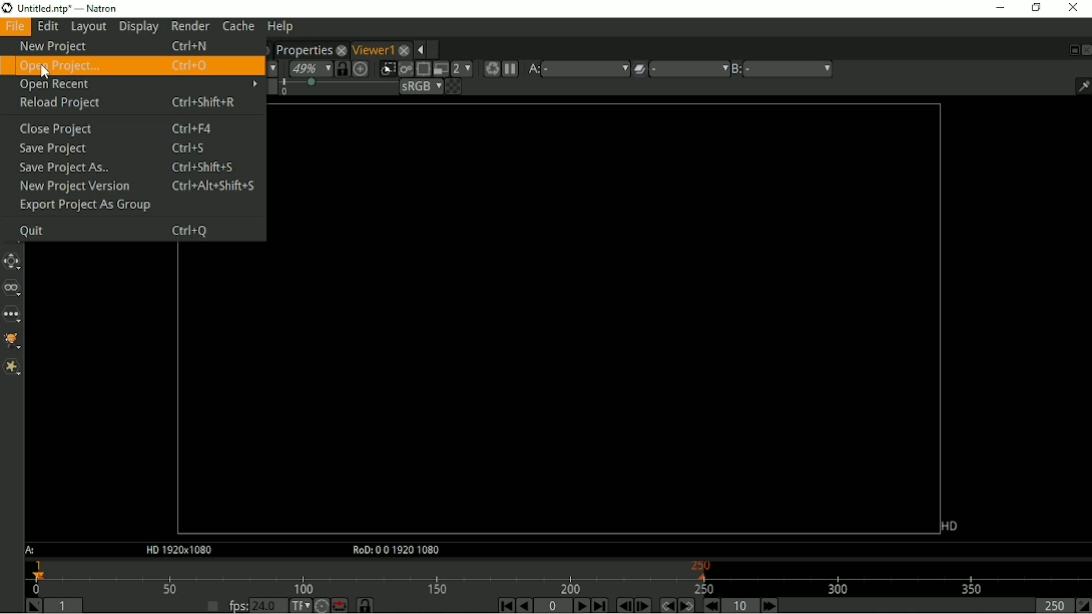  What do you see at coordinates (949, 526) in the screenshot?
I see `HD` at bounding box center [949, 526].